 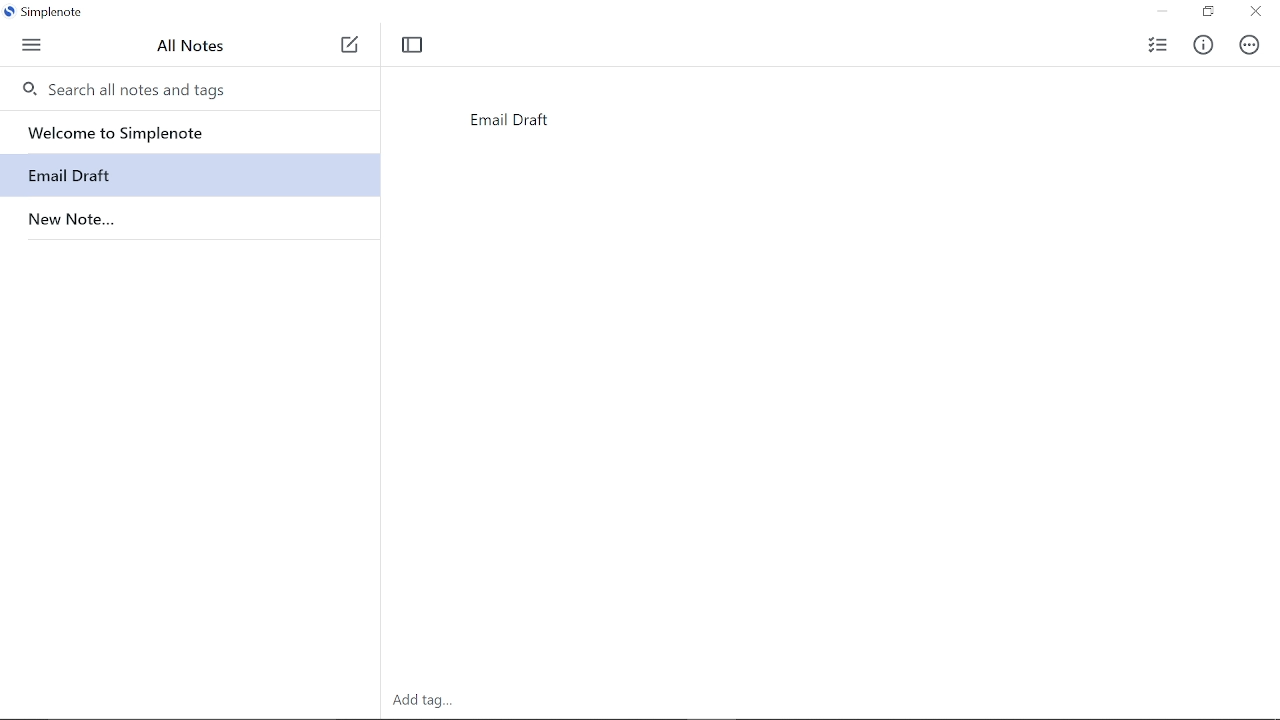 I want to click on Note titled "Email Draft", so click(x=63, y=175).